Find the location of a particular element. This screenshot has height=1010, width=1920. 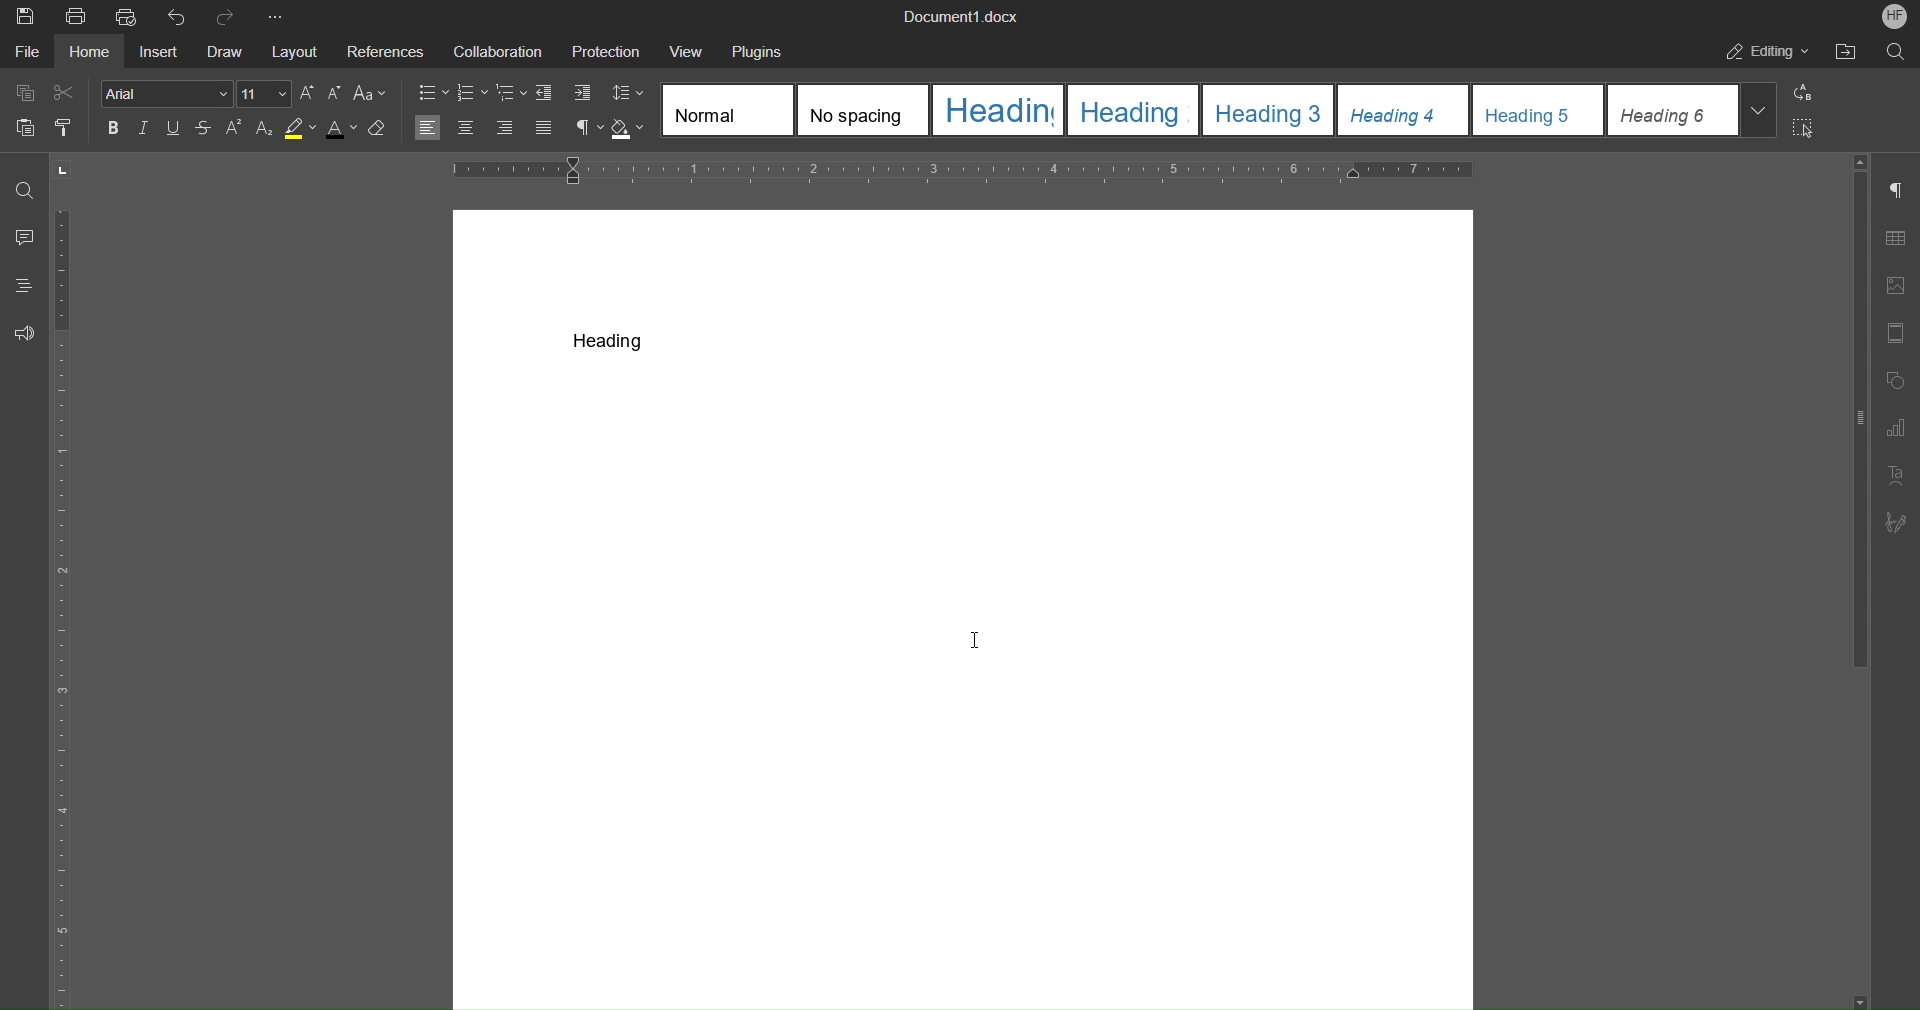

Erase Style is located at coordinates (382, 132).